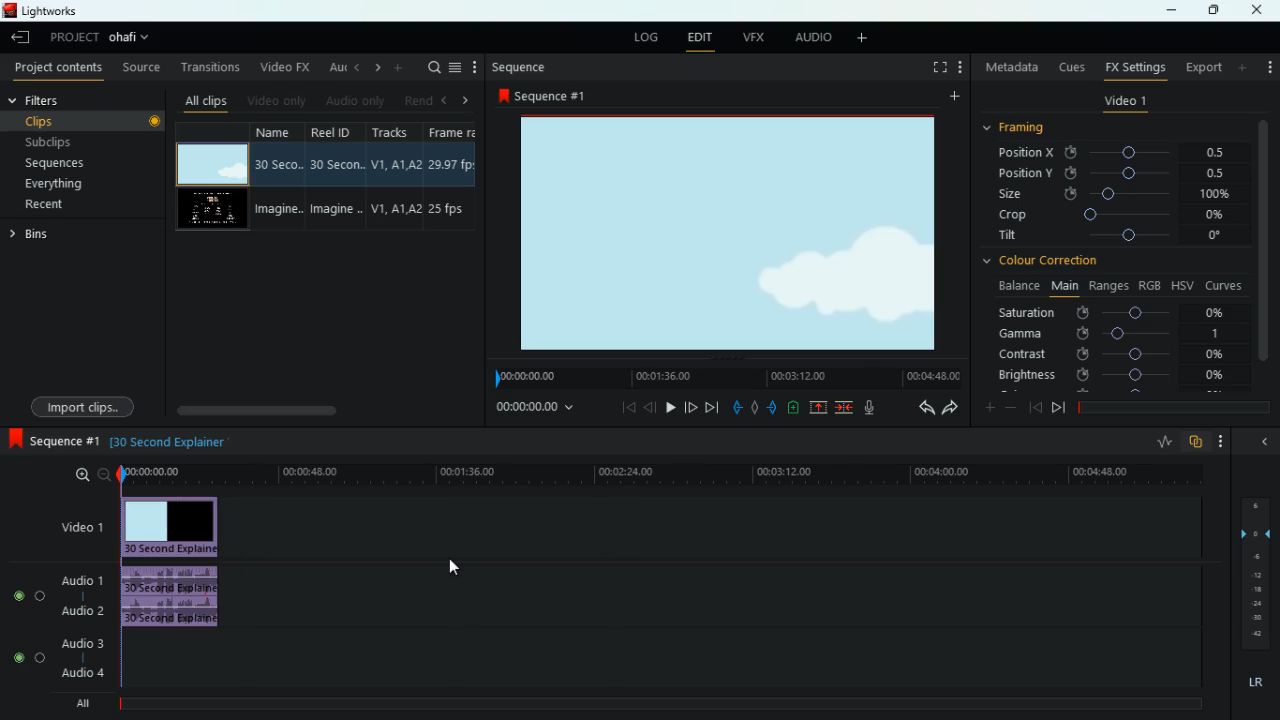 This screenshot has height=720, width=1280. I want to click on front, so click(692, 407).